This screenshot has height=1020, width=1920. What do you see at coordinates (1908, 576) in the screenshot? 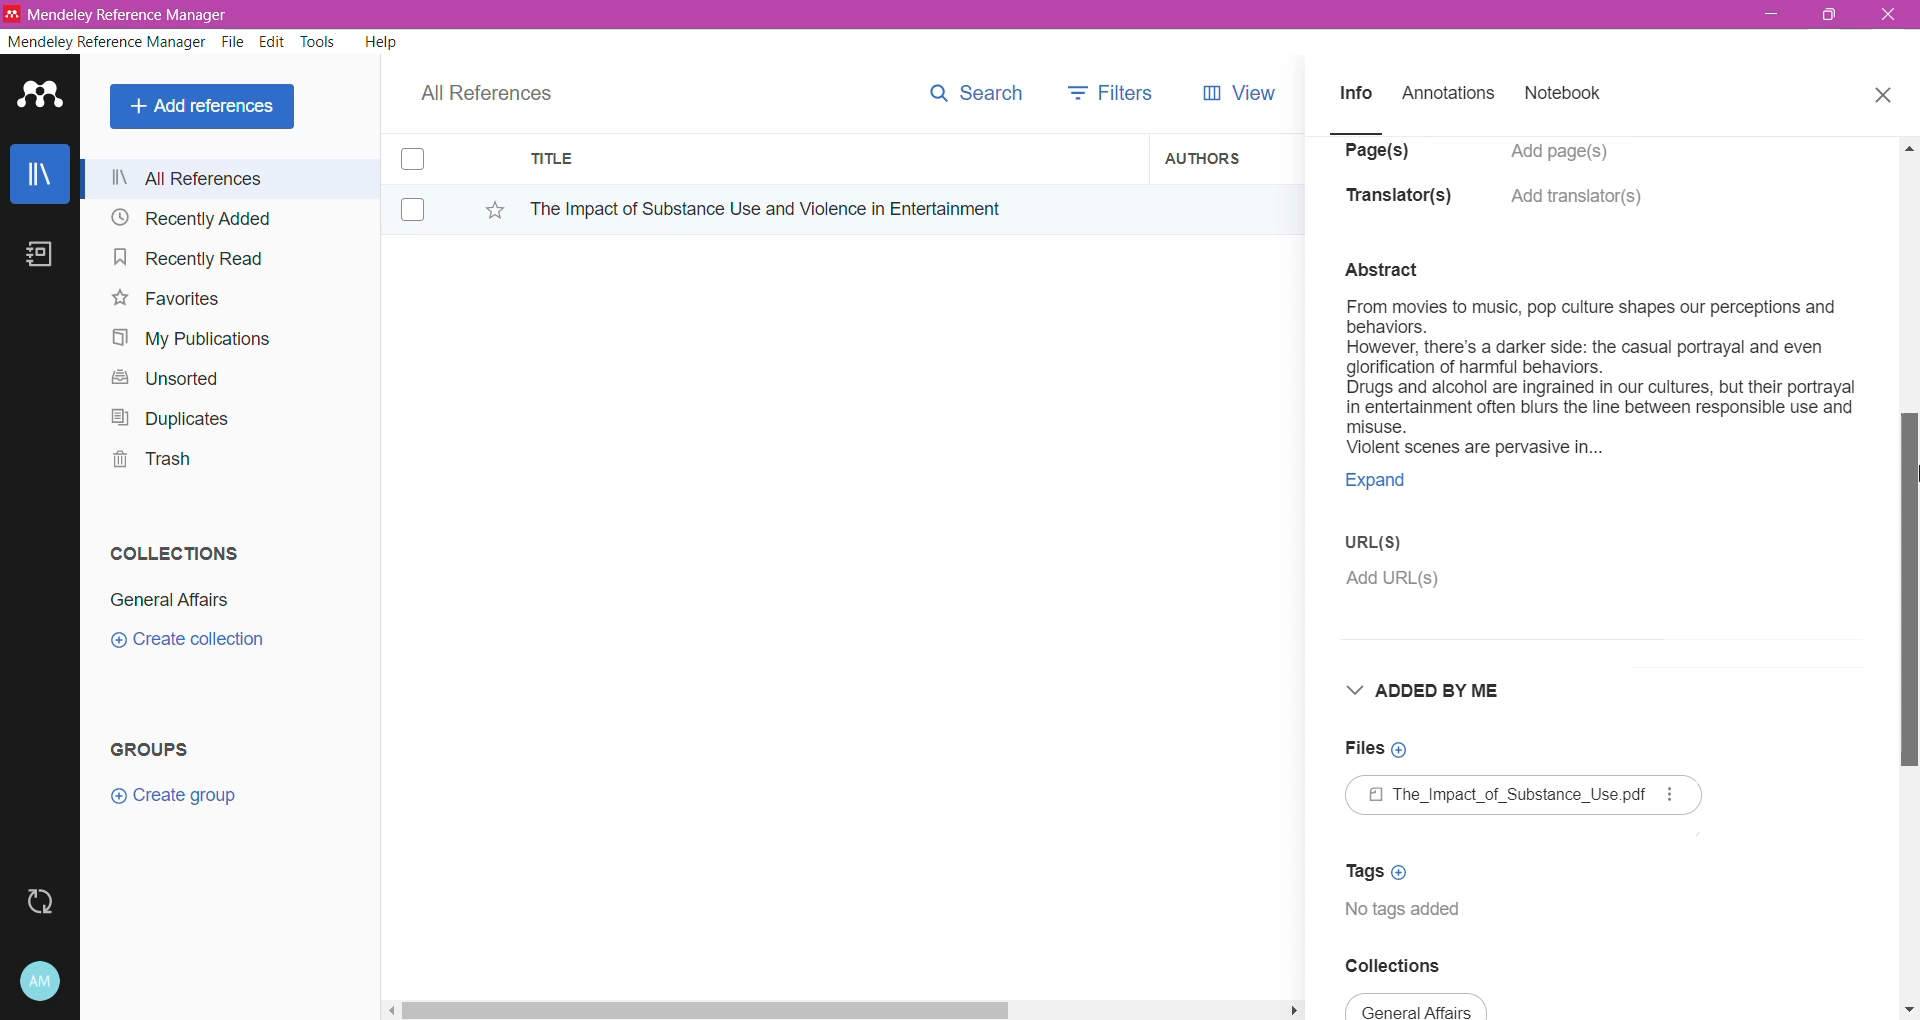
I see `Vertical Scroll Bar` at bounding box center [1908, 576].